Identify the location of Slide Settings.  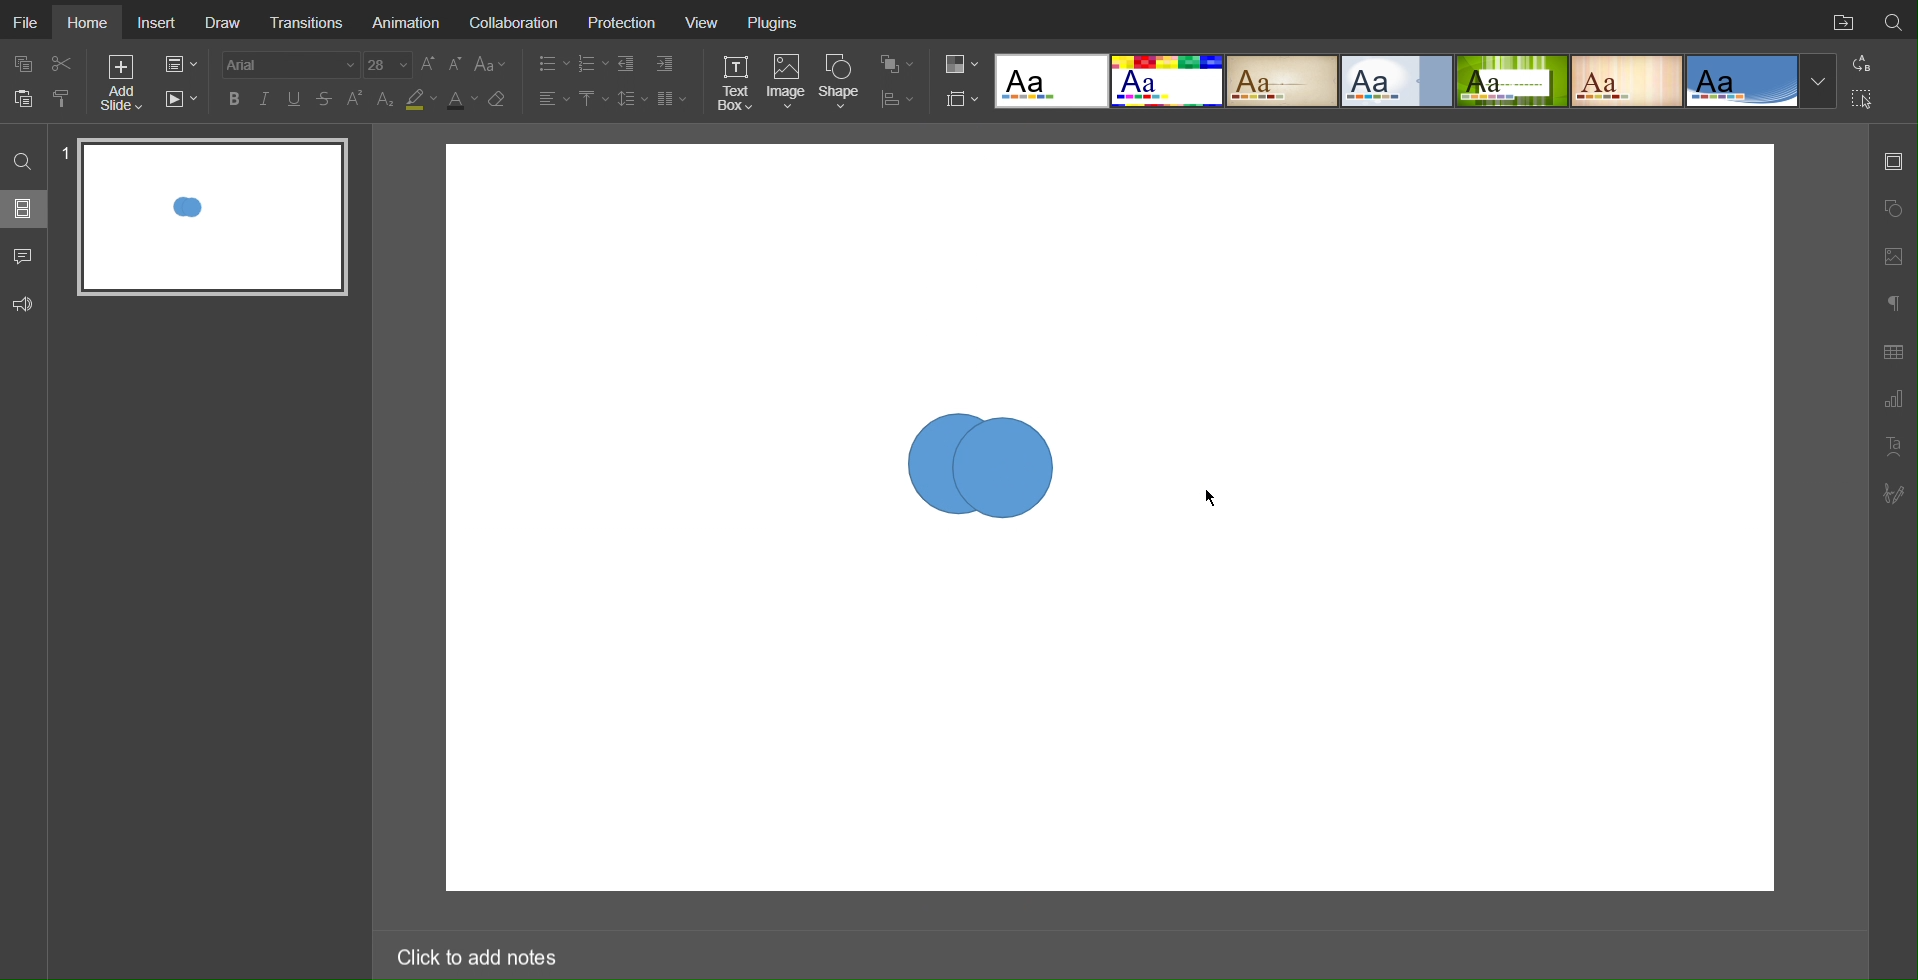
(179, 65).